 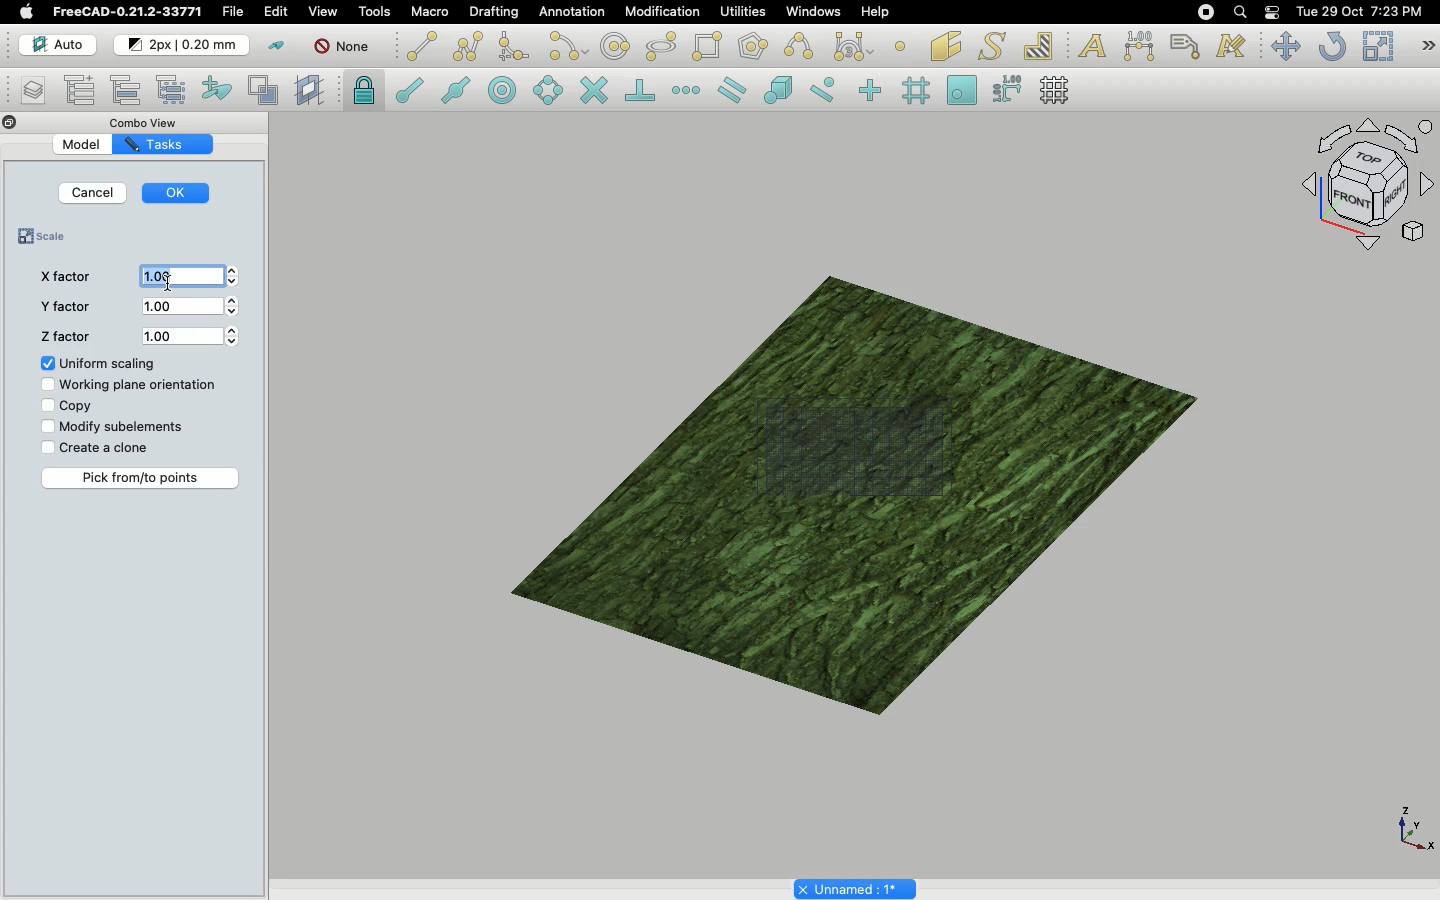 What do you see at coordinates (864, 90) in the screenshot?
I see `Snap ortho` at bounding box center [864, 90].